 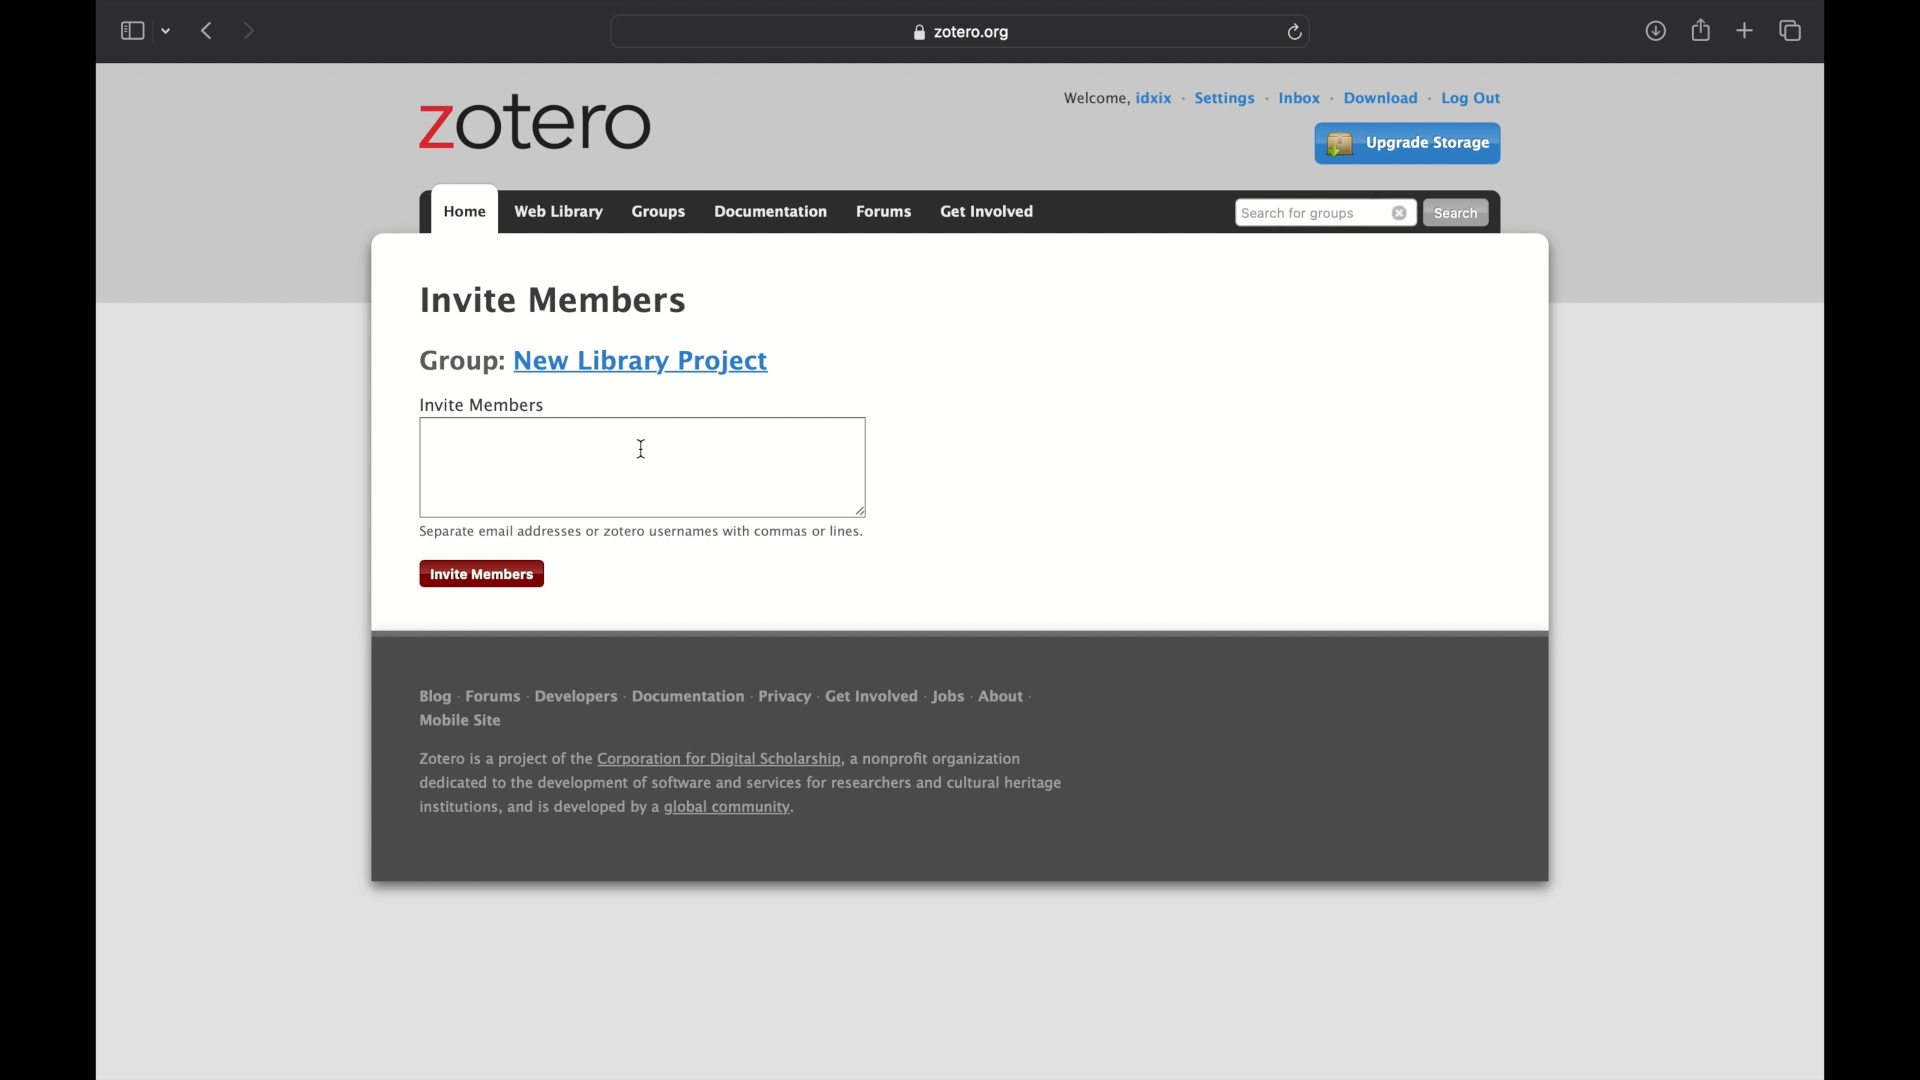 I want to click on text cursor, so click(x=643, y=451).